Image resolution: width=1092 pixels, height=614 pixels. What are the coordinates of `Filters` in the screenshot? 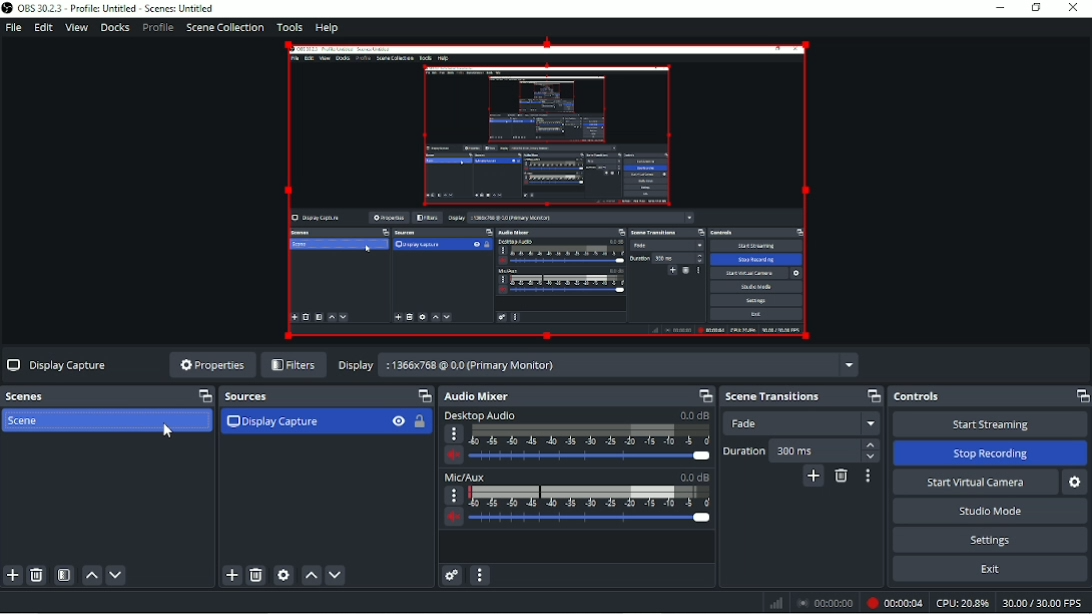 It's located at (293, 366).